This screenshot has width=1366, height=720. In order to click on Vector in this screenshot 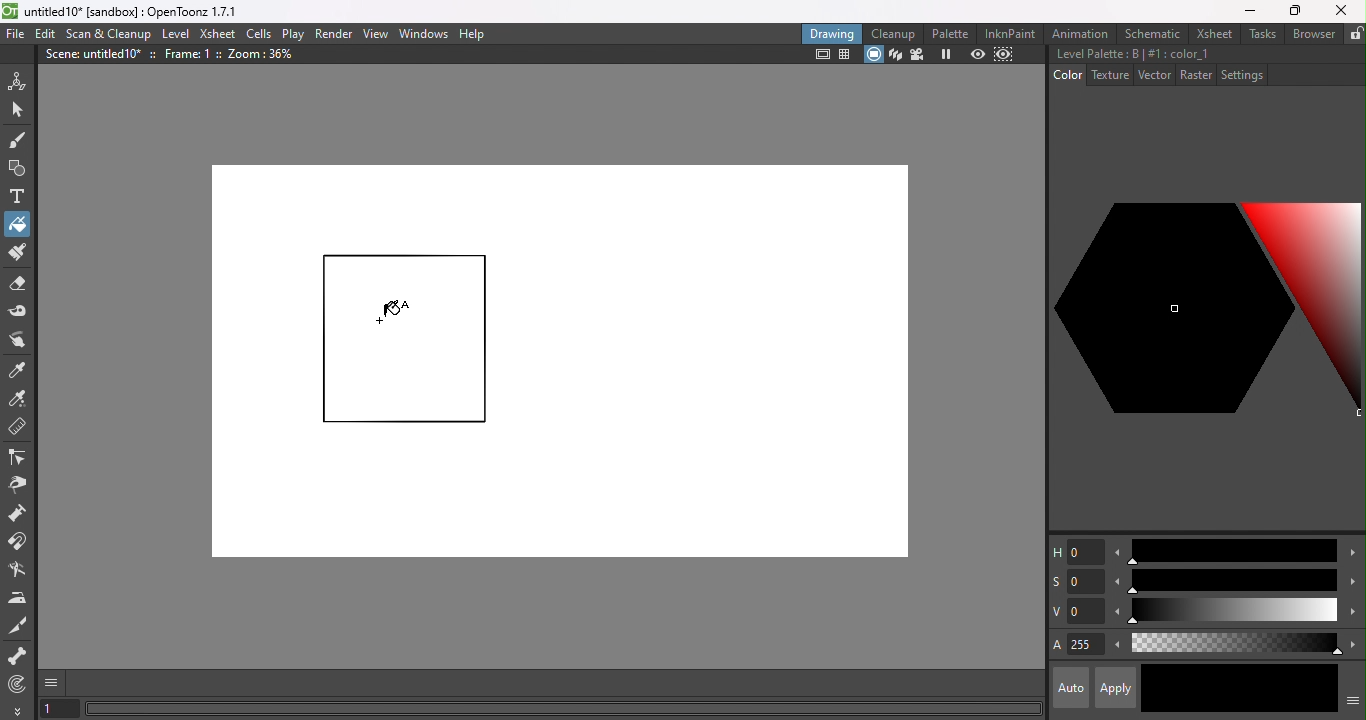, I will do `click(1153, 76)`.